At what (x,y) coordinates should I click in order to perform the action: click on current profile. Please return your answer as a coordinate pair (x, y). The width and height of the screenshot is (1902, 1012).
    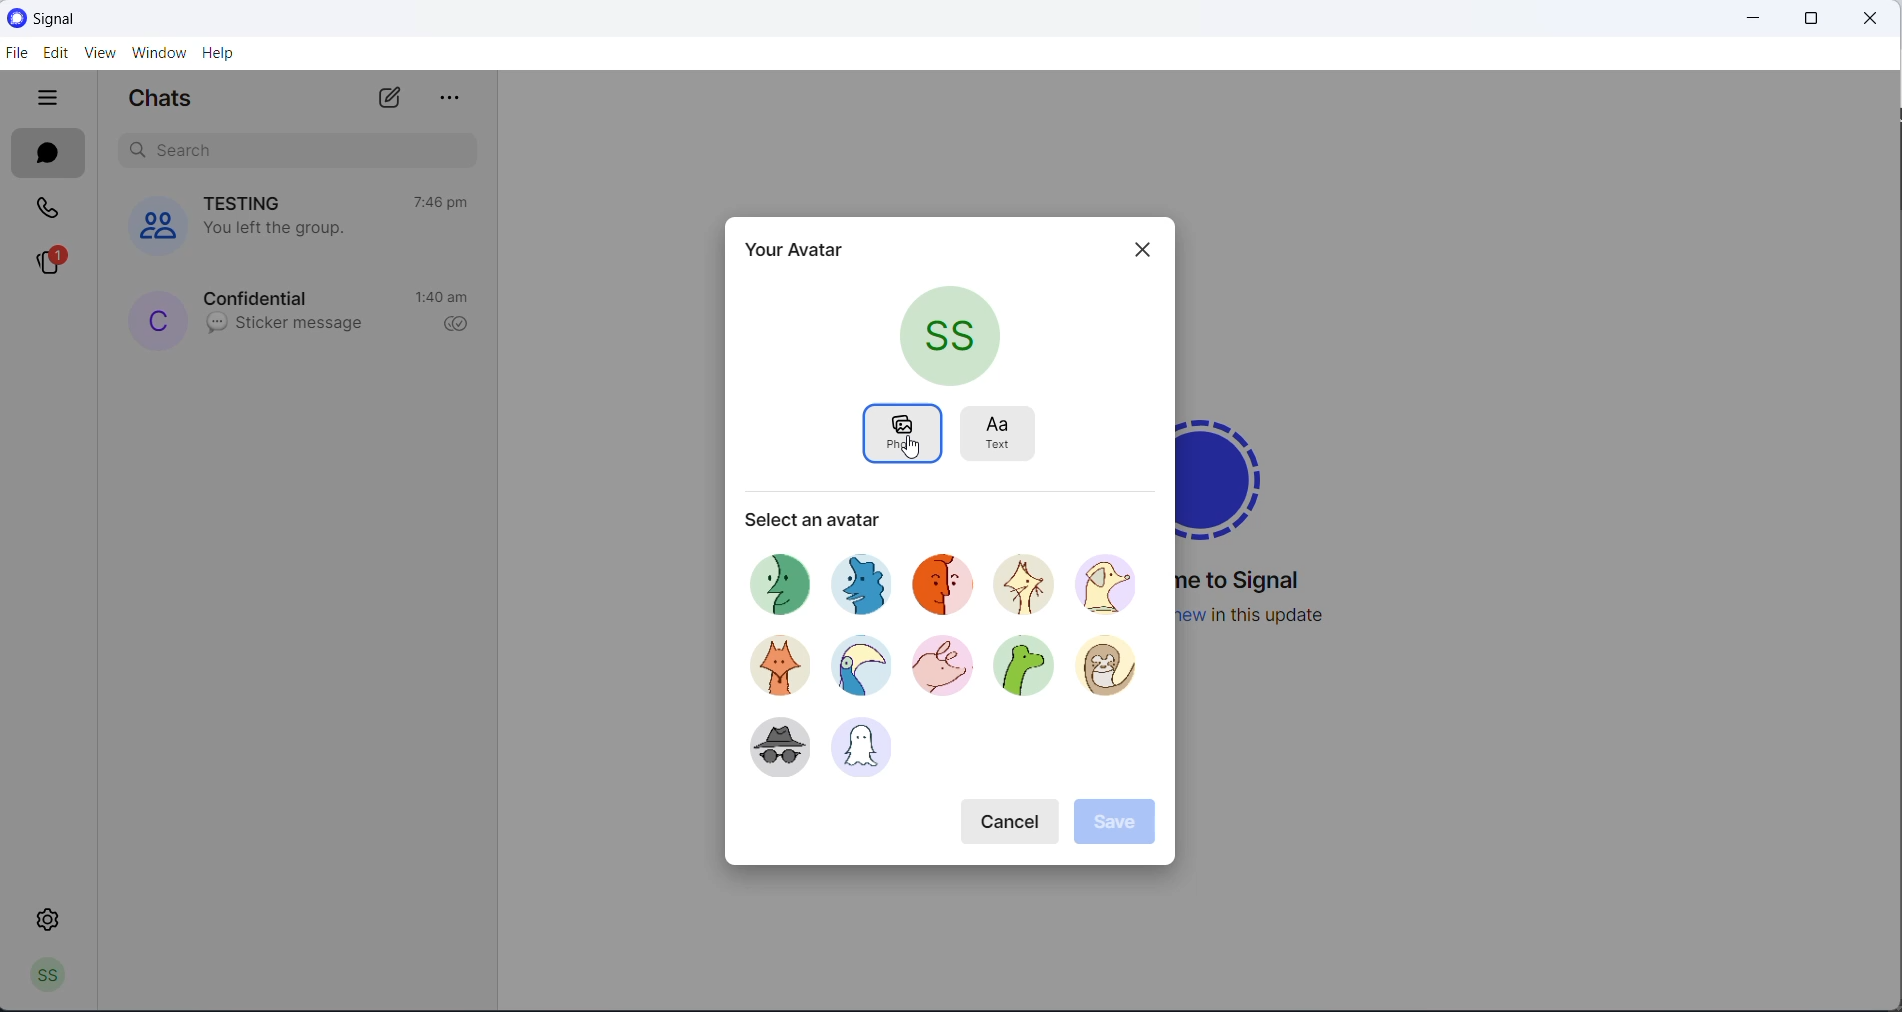
    Looking at the image, I should click on (952, 336).